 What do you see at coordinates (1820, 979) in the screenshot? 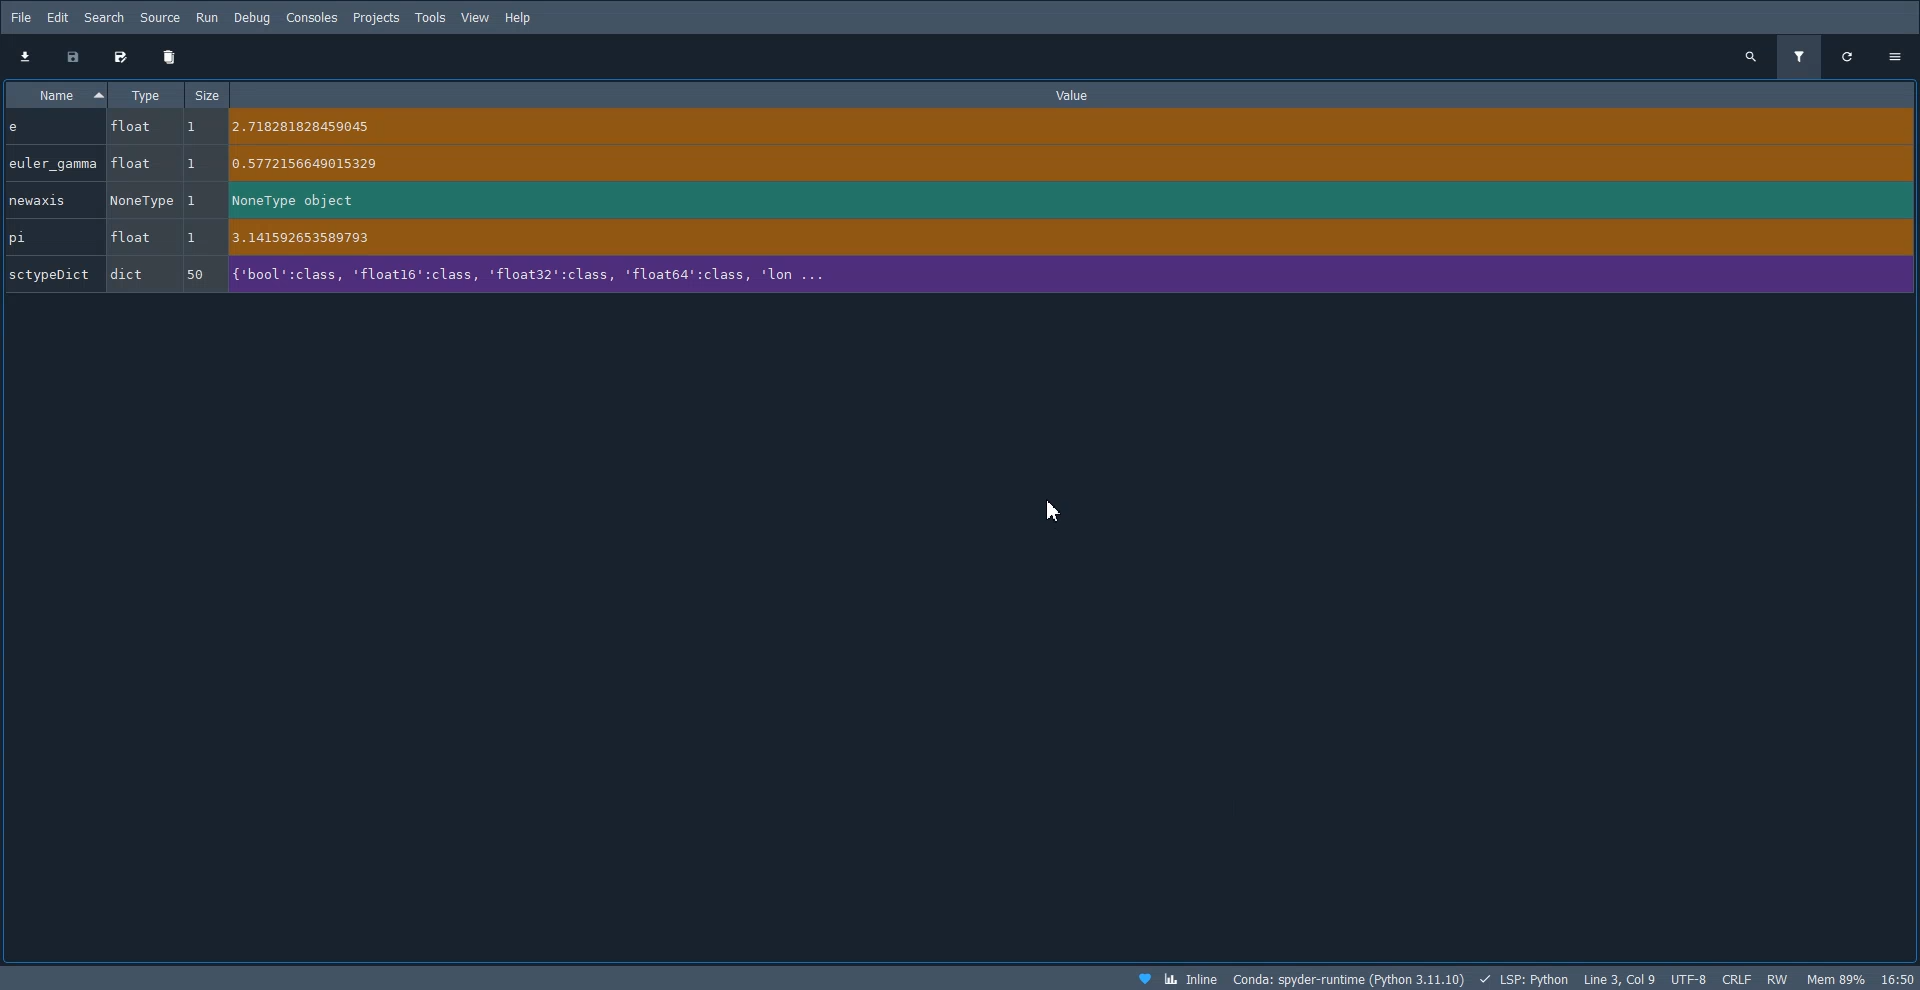
I see `Software information` at bounding box center [1820, 979].